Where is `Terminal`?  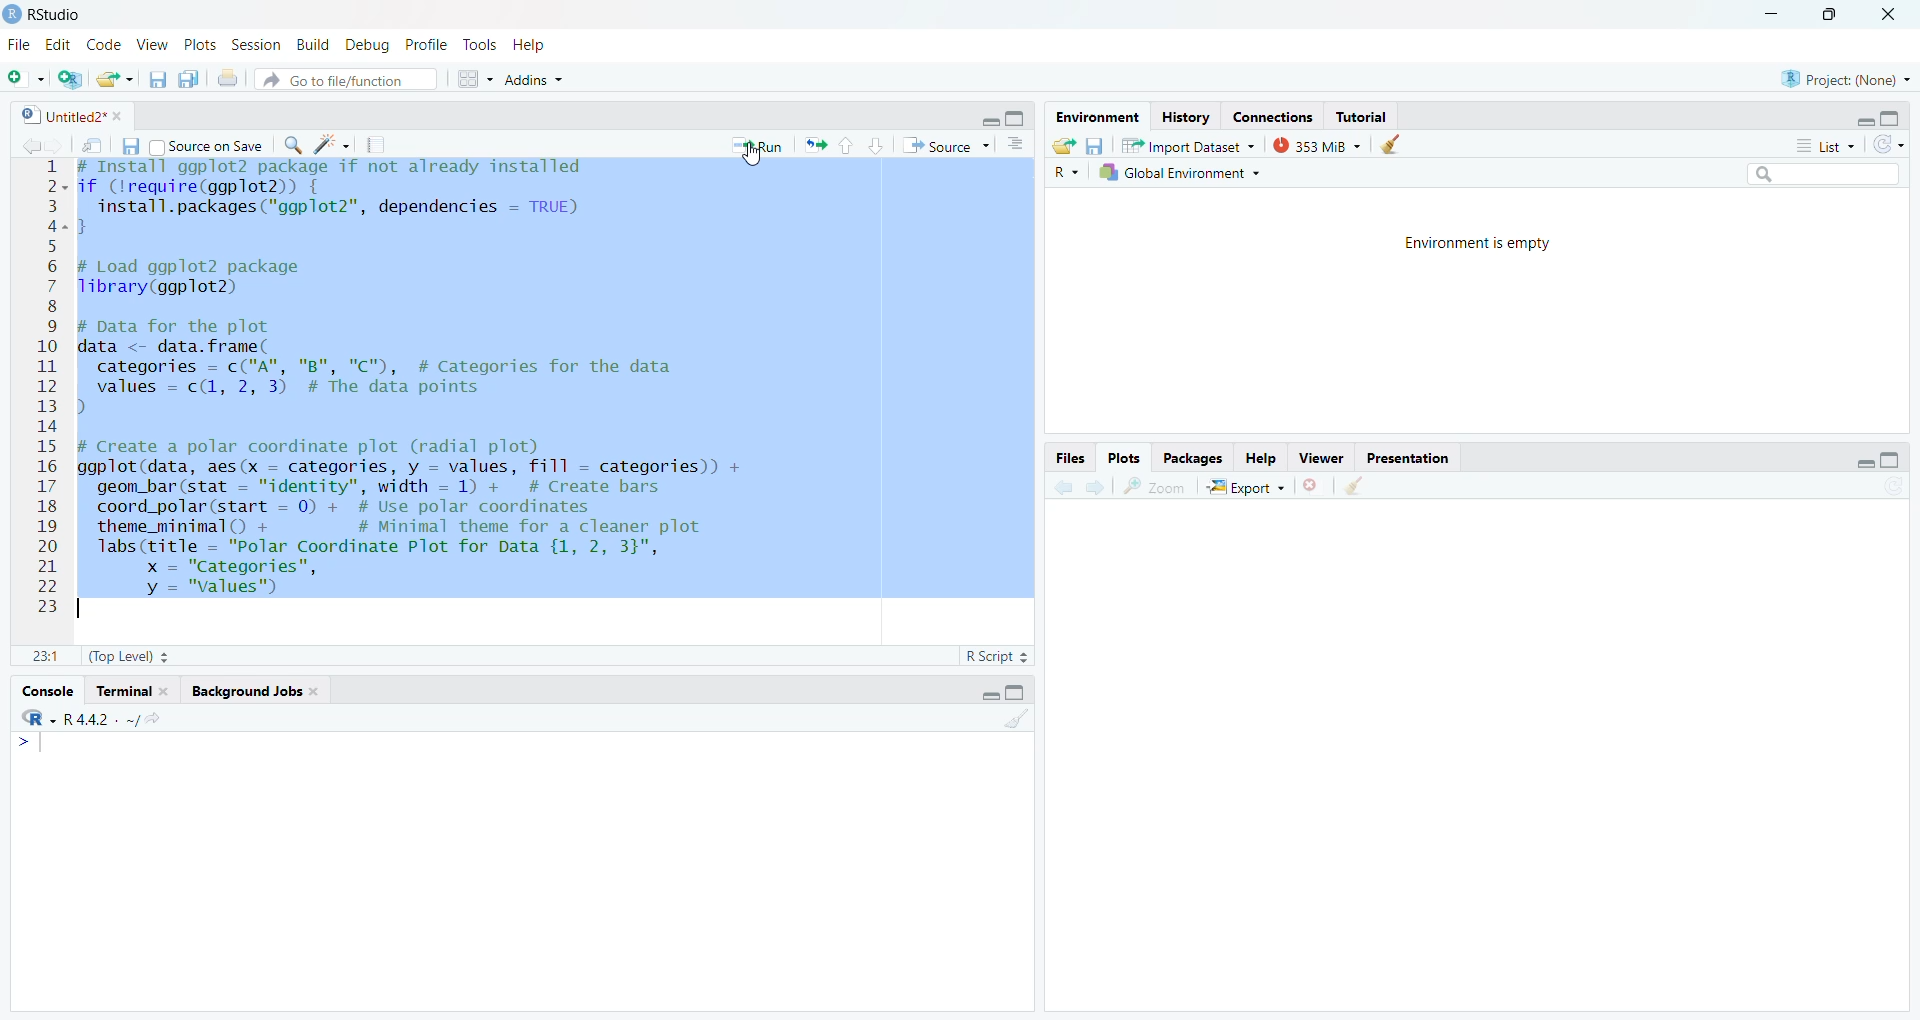 Terminal is located at coordinates (131, 693).